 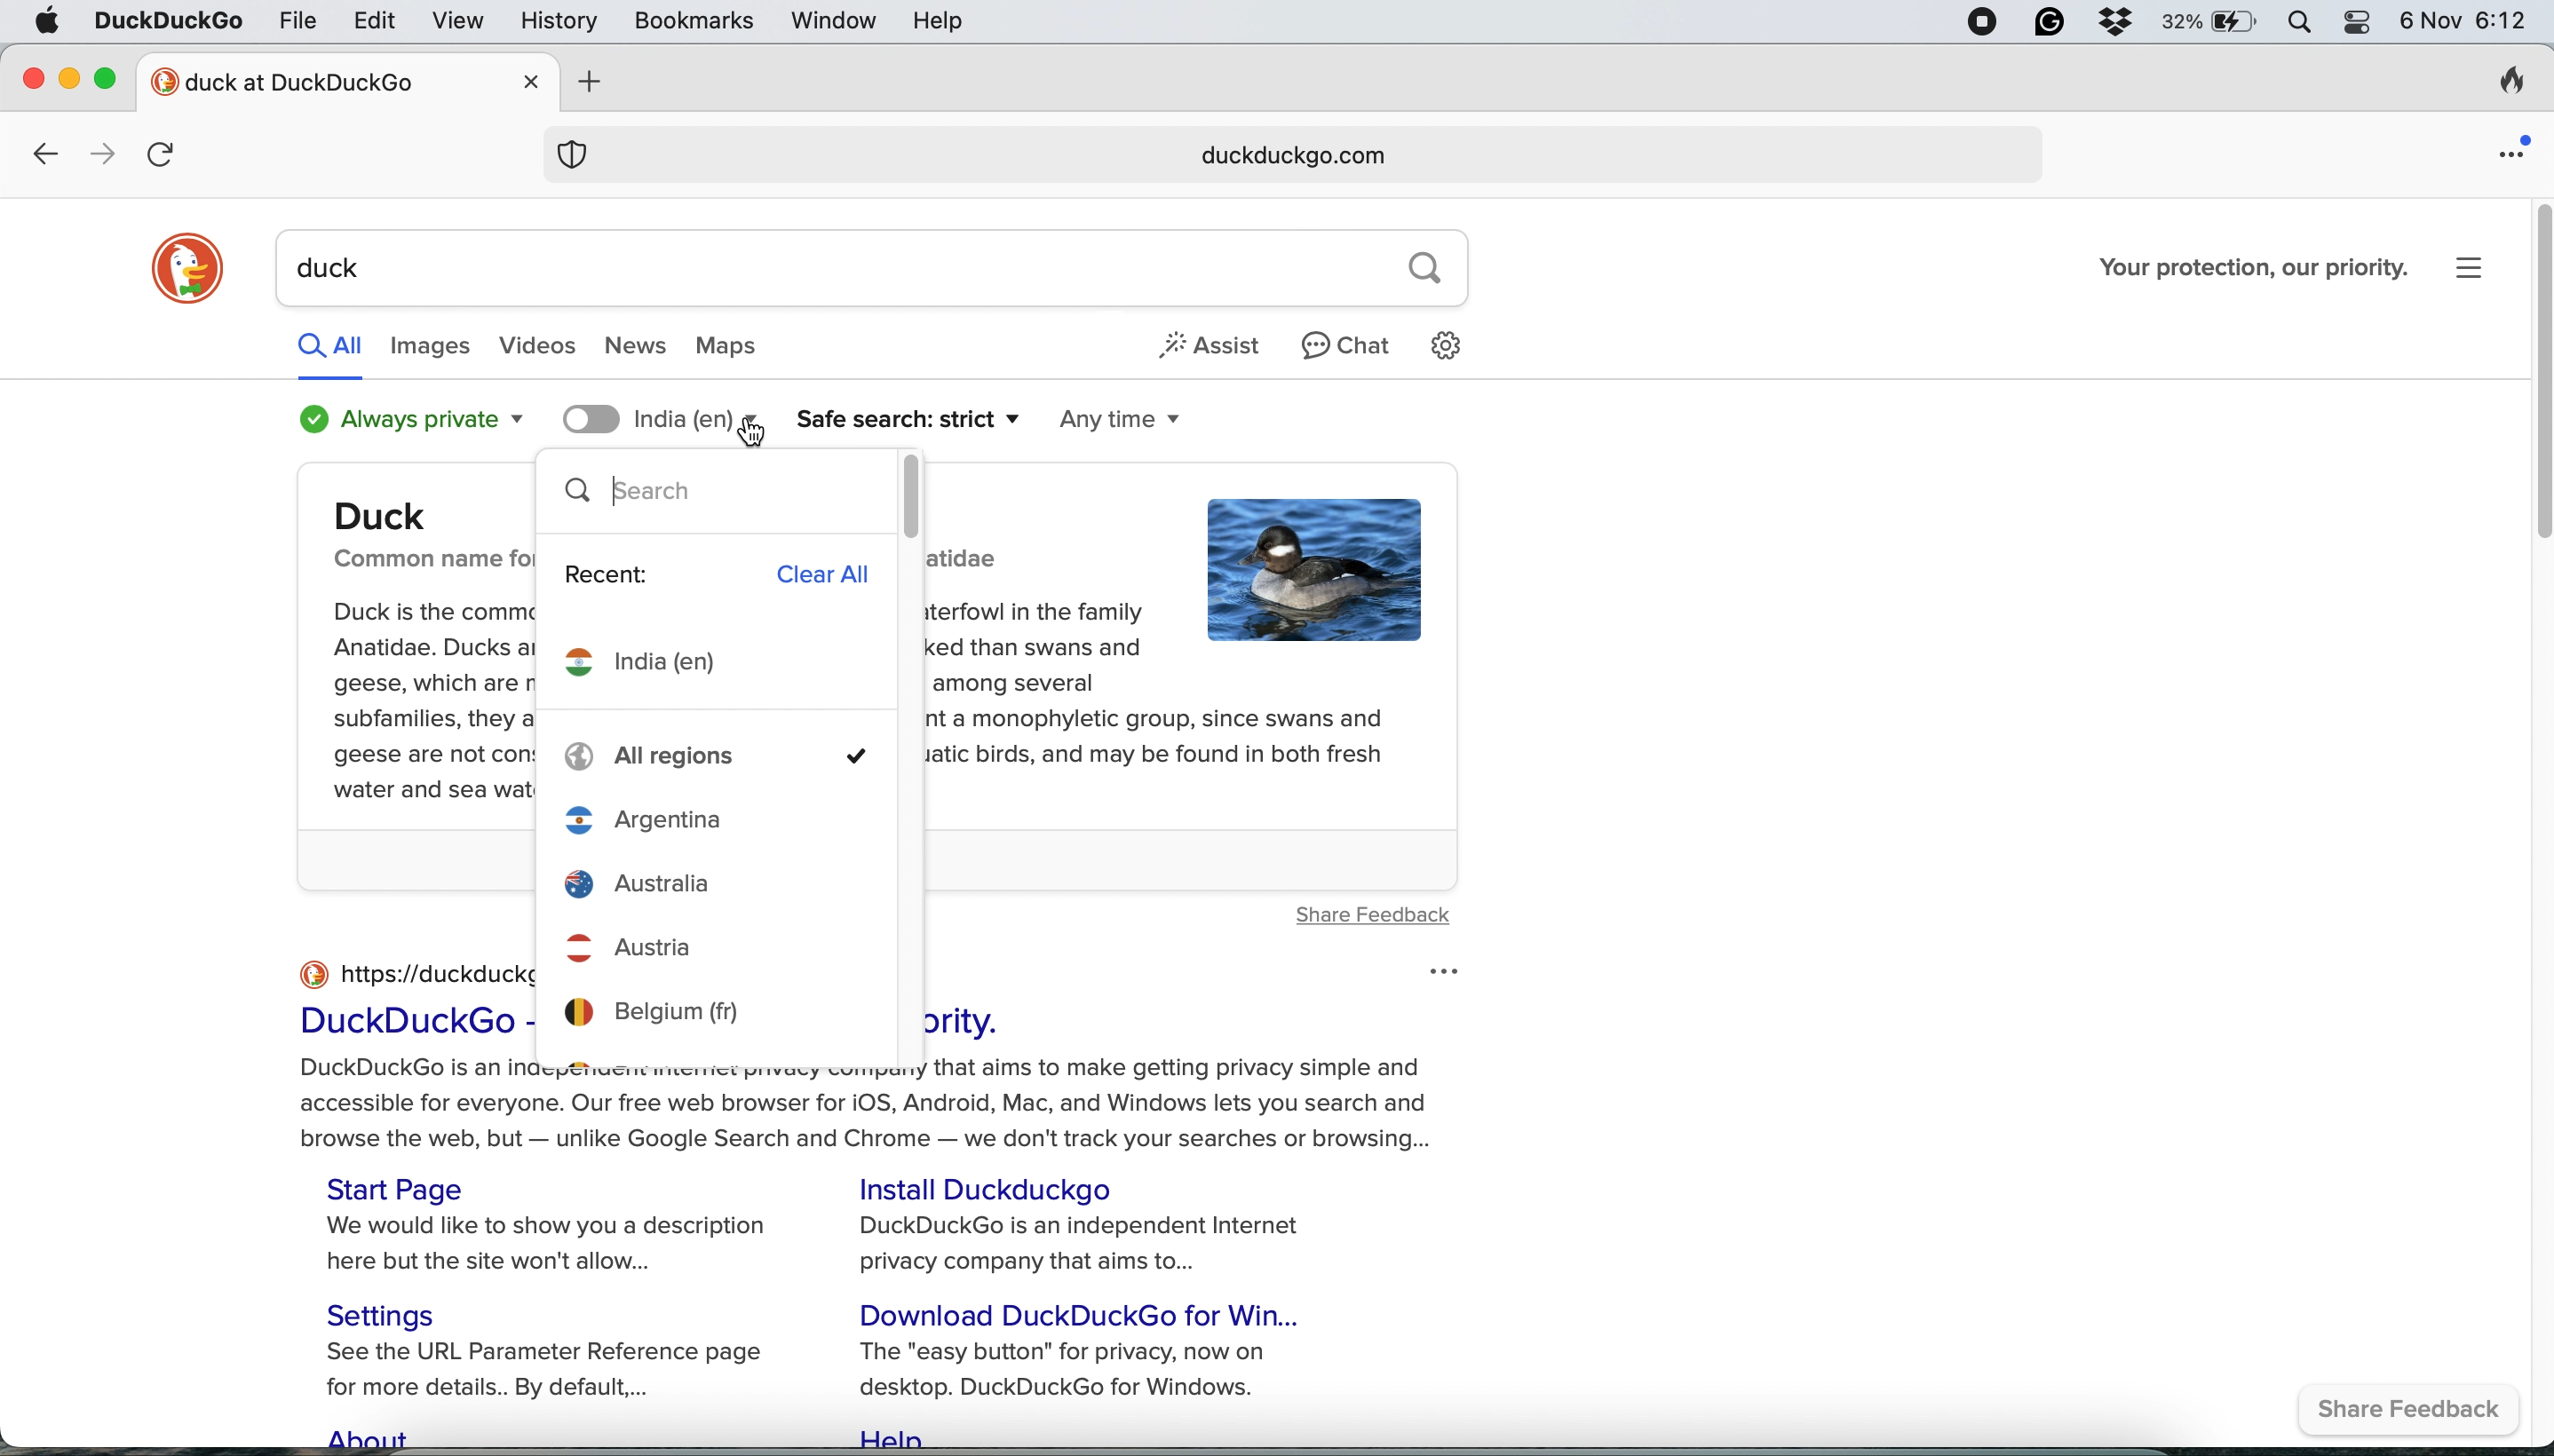 What do you see at coordinates (463, 24) in the screenshot?
I see `view` at bounding box center [463, 24].